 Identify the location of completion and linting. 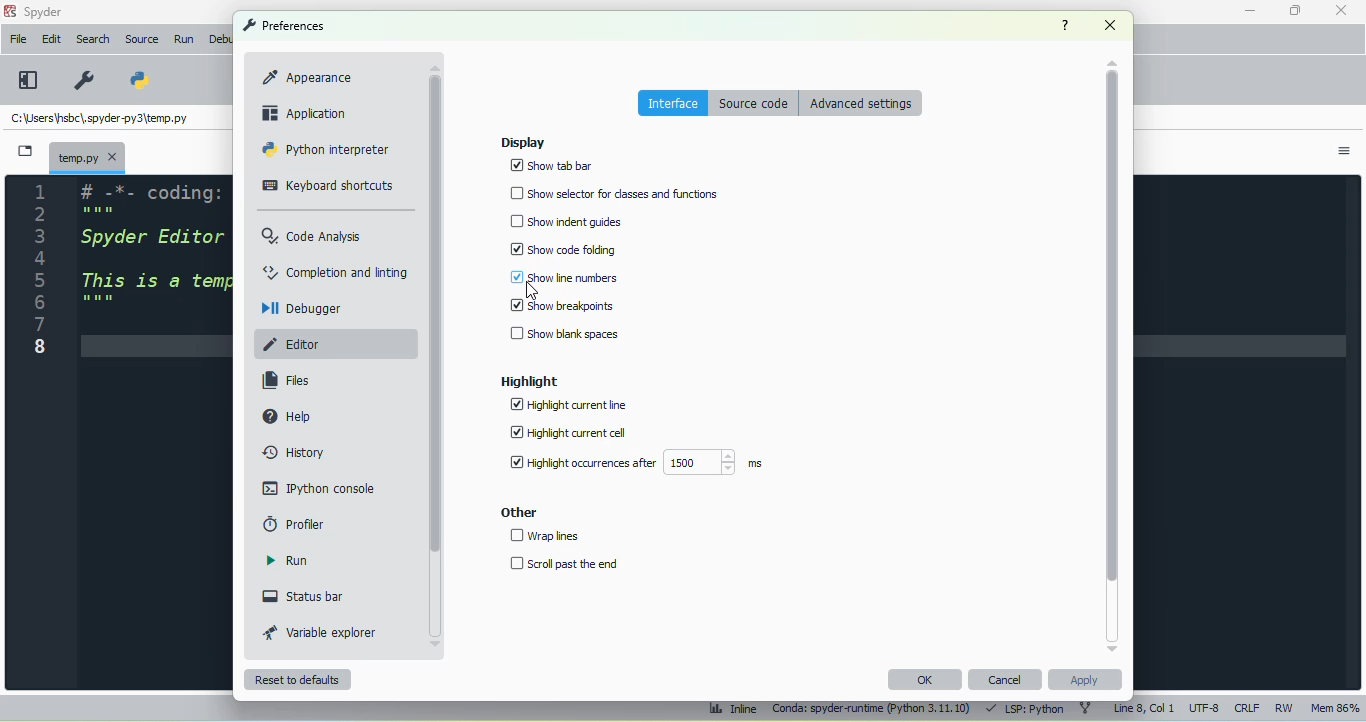
(336, 271).